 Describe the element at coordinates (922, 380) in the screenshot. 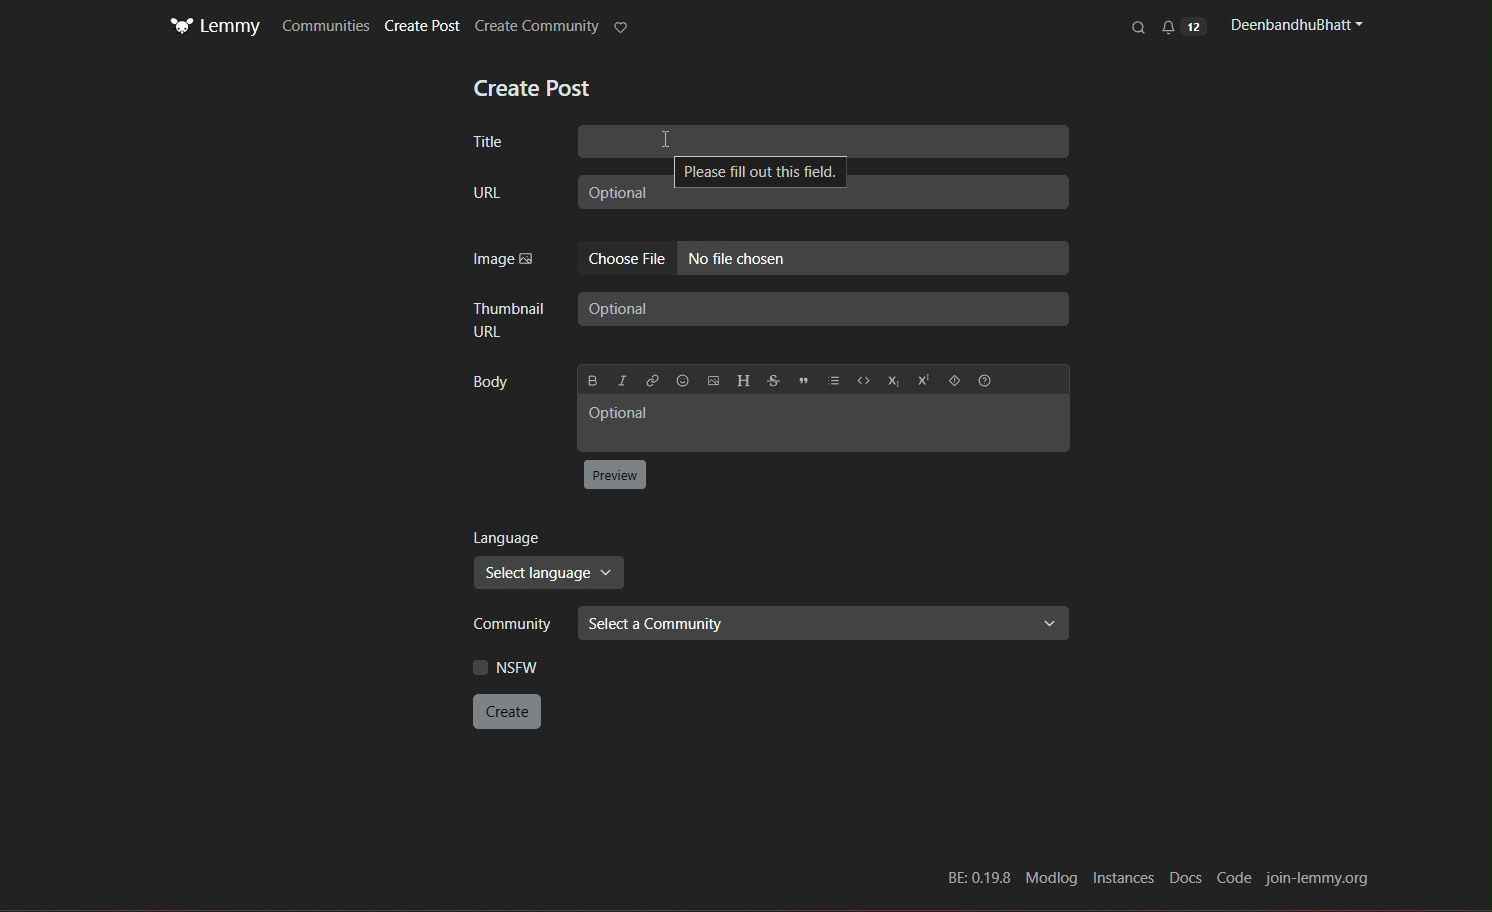

I see `superscript` at that location.